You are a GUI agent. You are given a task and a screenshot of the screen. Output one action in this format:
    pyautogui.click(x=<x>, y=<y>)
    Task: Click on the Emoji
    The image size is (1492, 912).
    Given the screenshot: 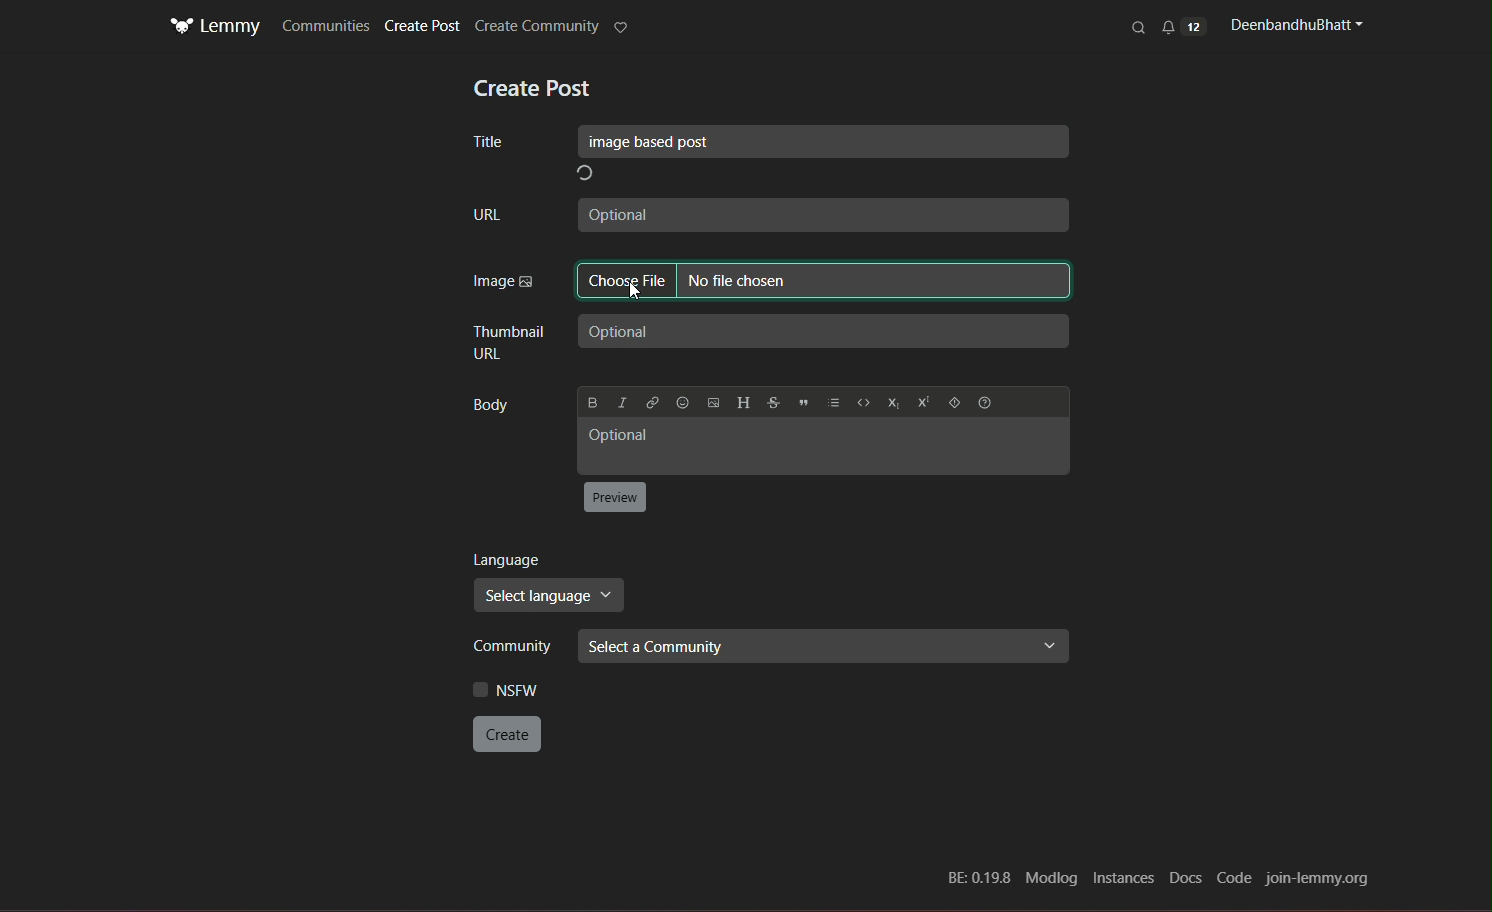 What is the action you would take?
    pyautogui.click(x=682, y=398)
    